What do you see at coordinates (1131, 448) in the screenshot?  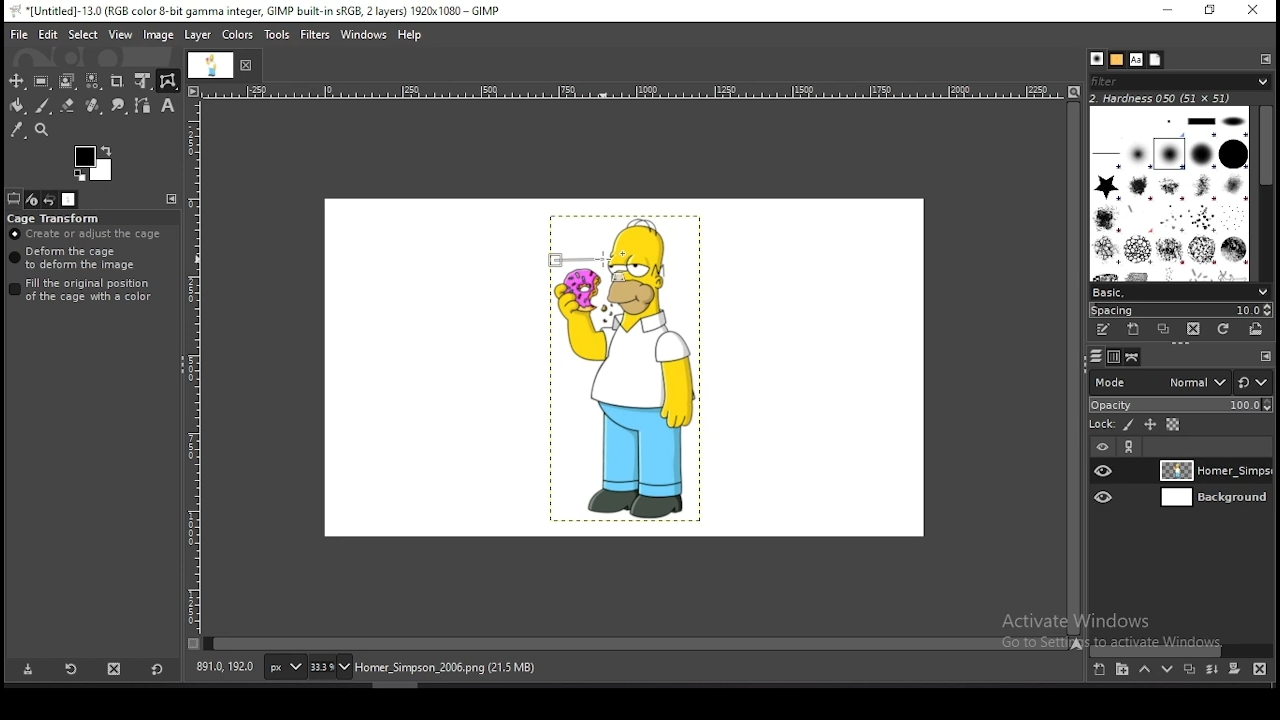 I see `link` at bounding box center [1131, 448].